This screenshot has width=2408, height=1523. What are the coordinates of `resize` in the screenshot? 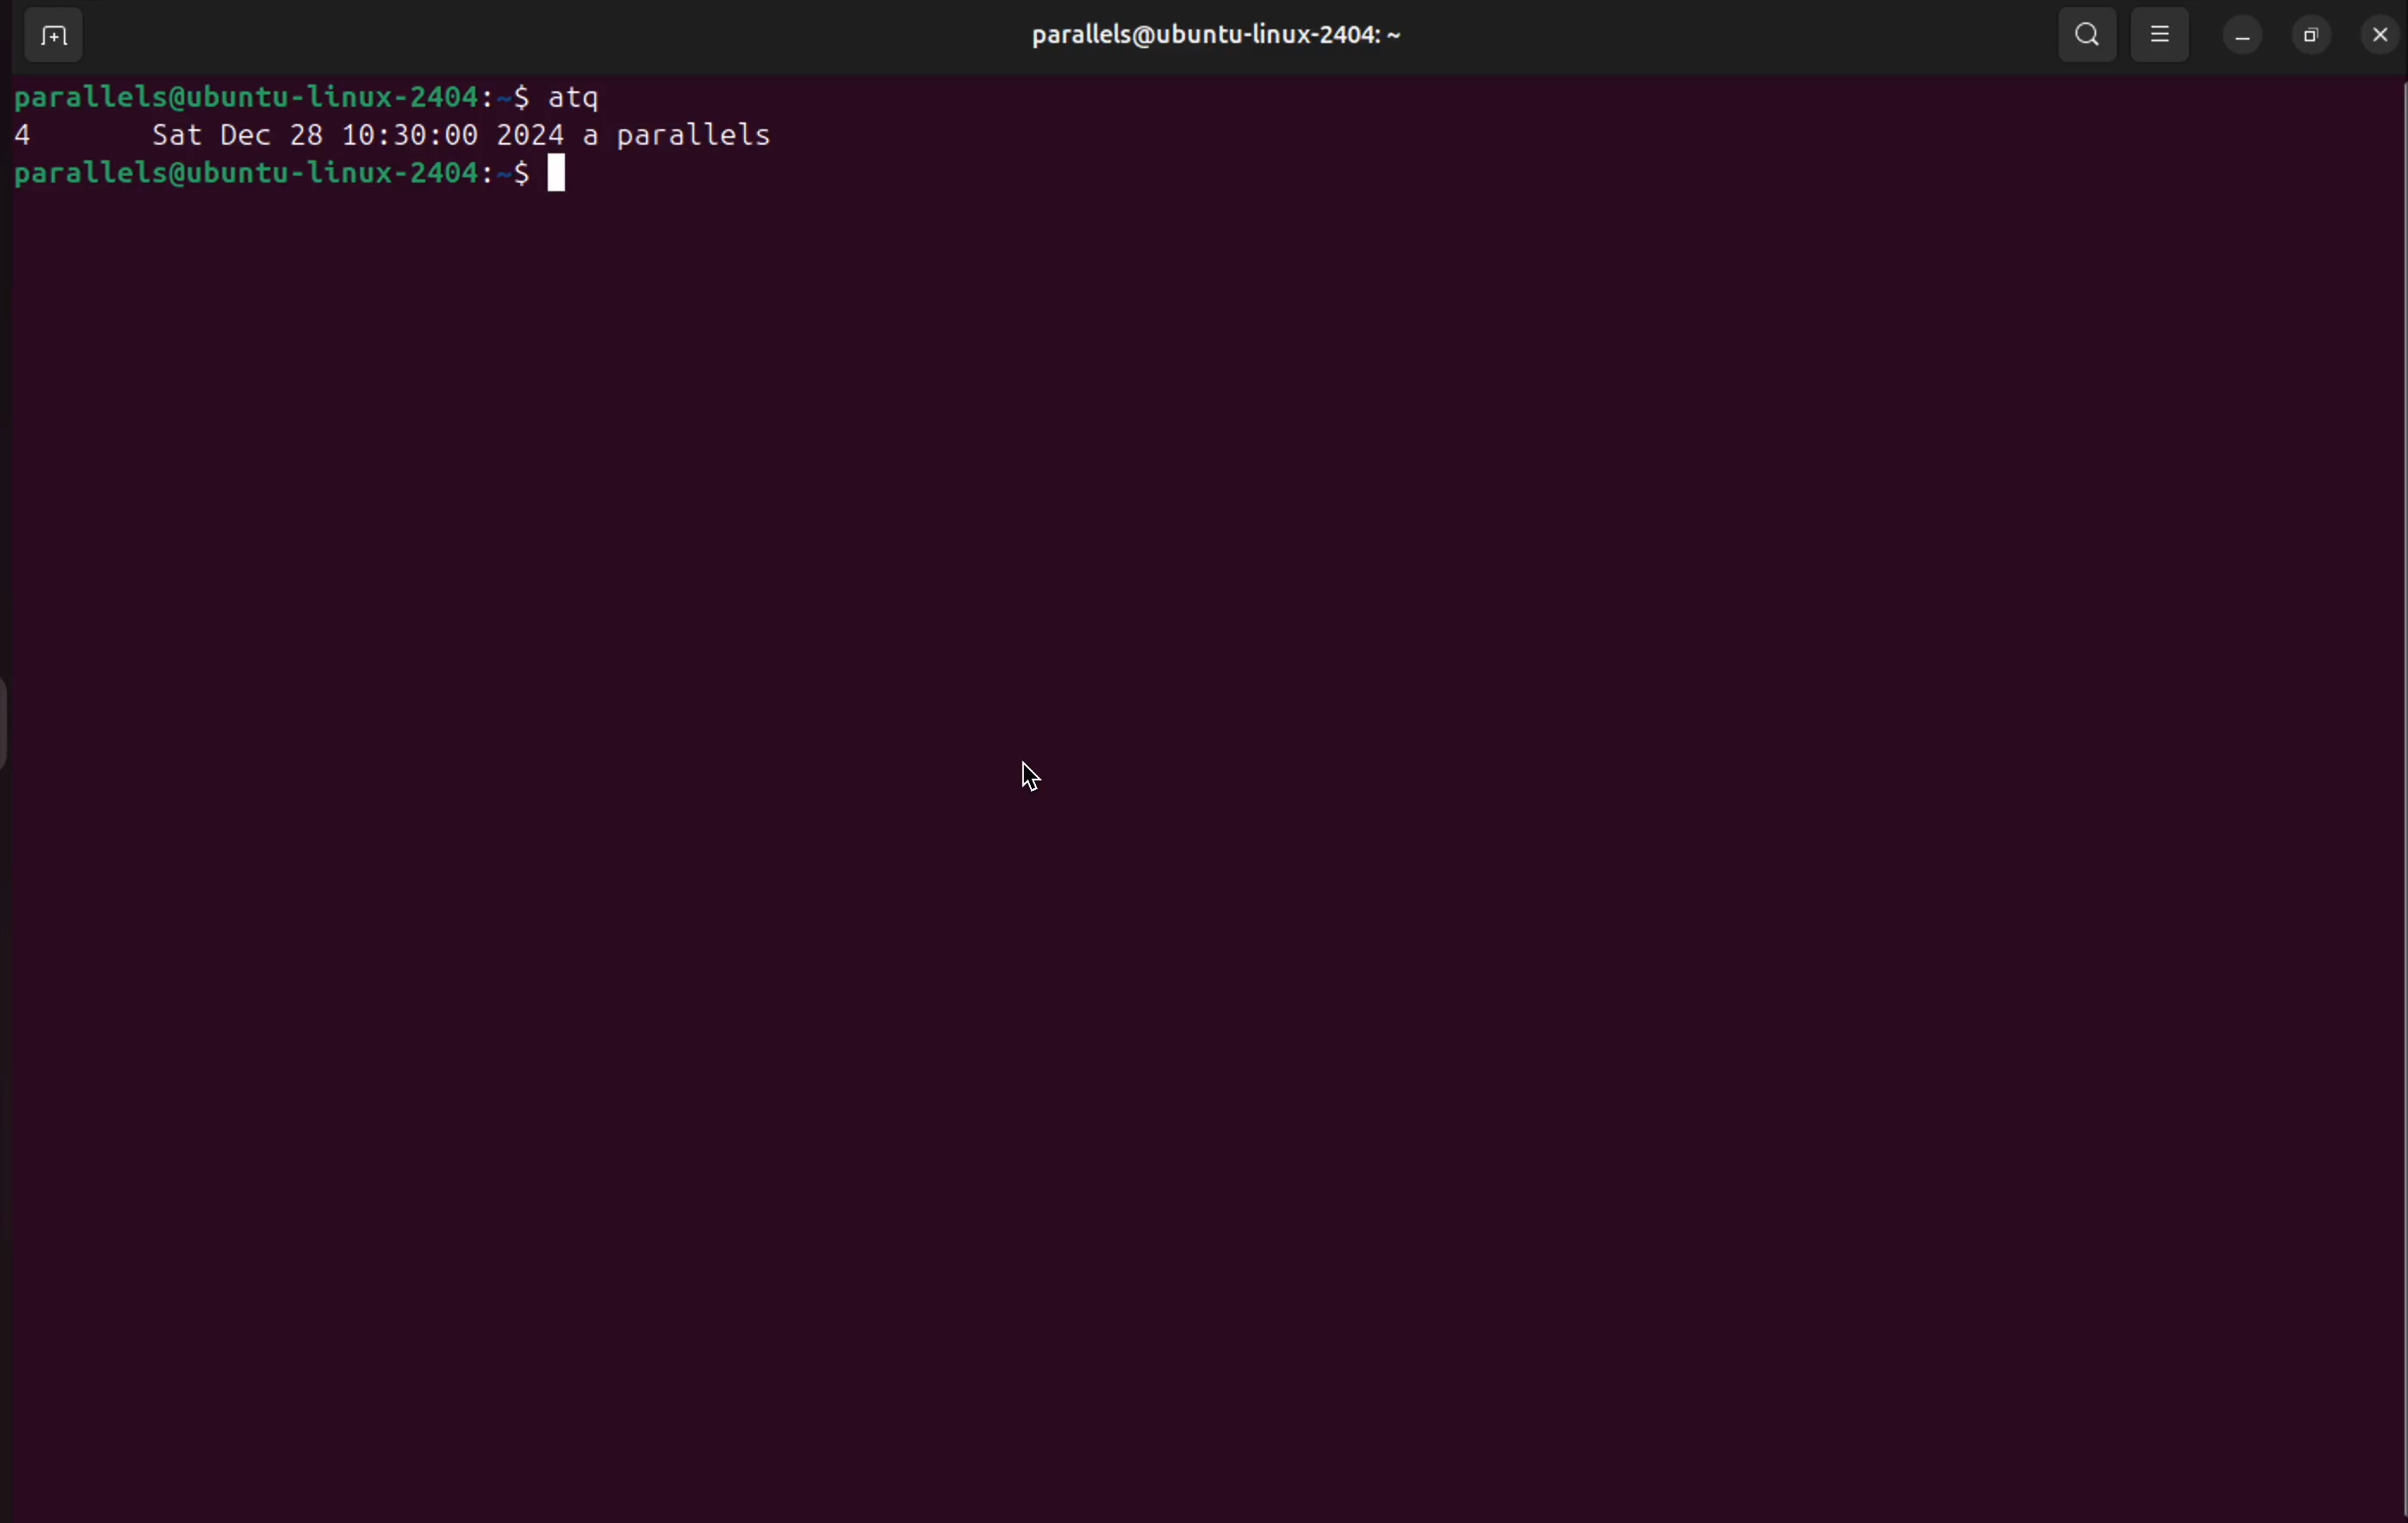 It's located at (2308, 34).